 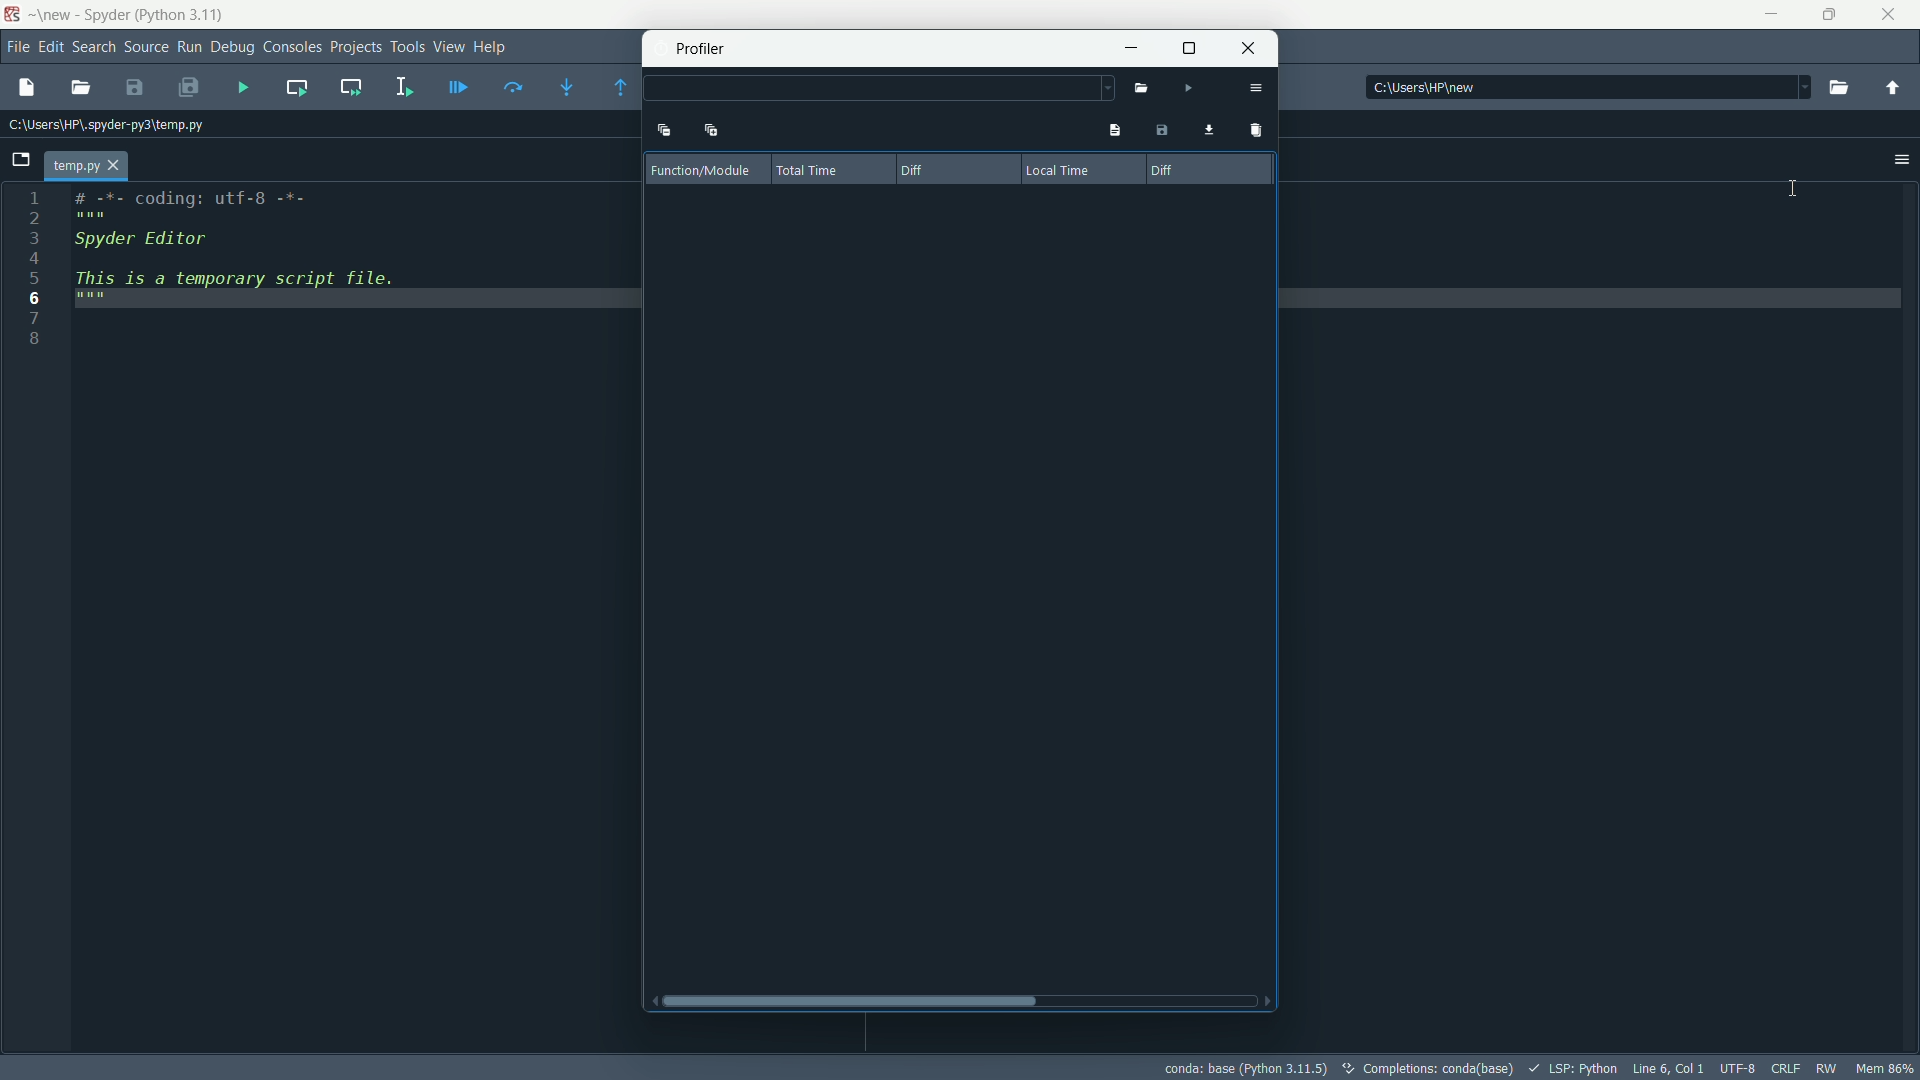 I want to click on show profile's output, so click(x=1114, y=133).